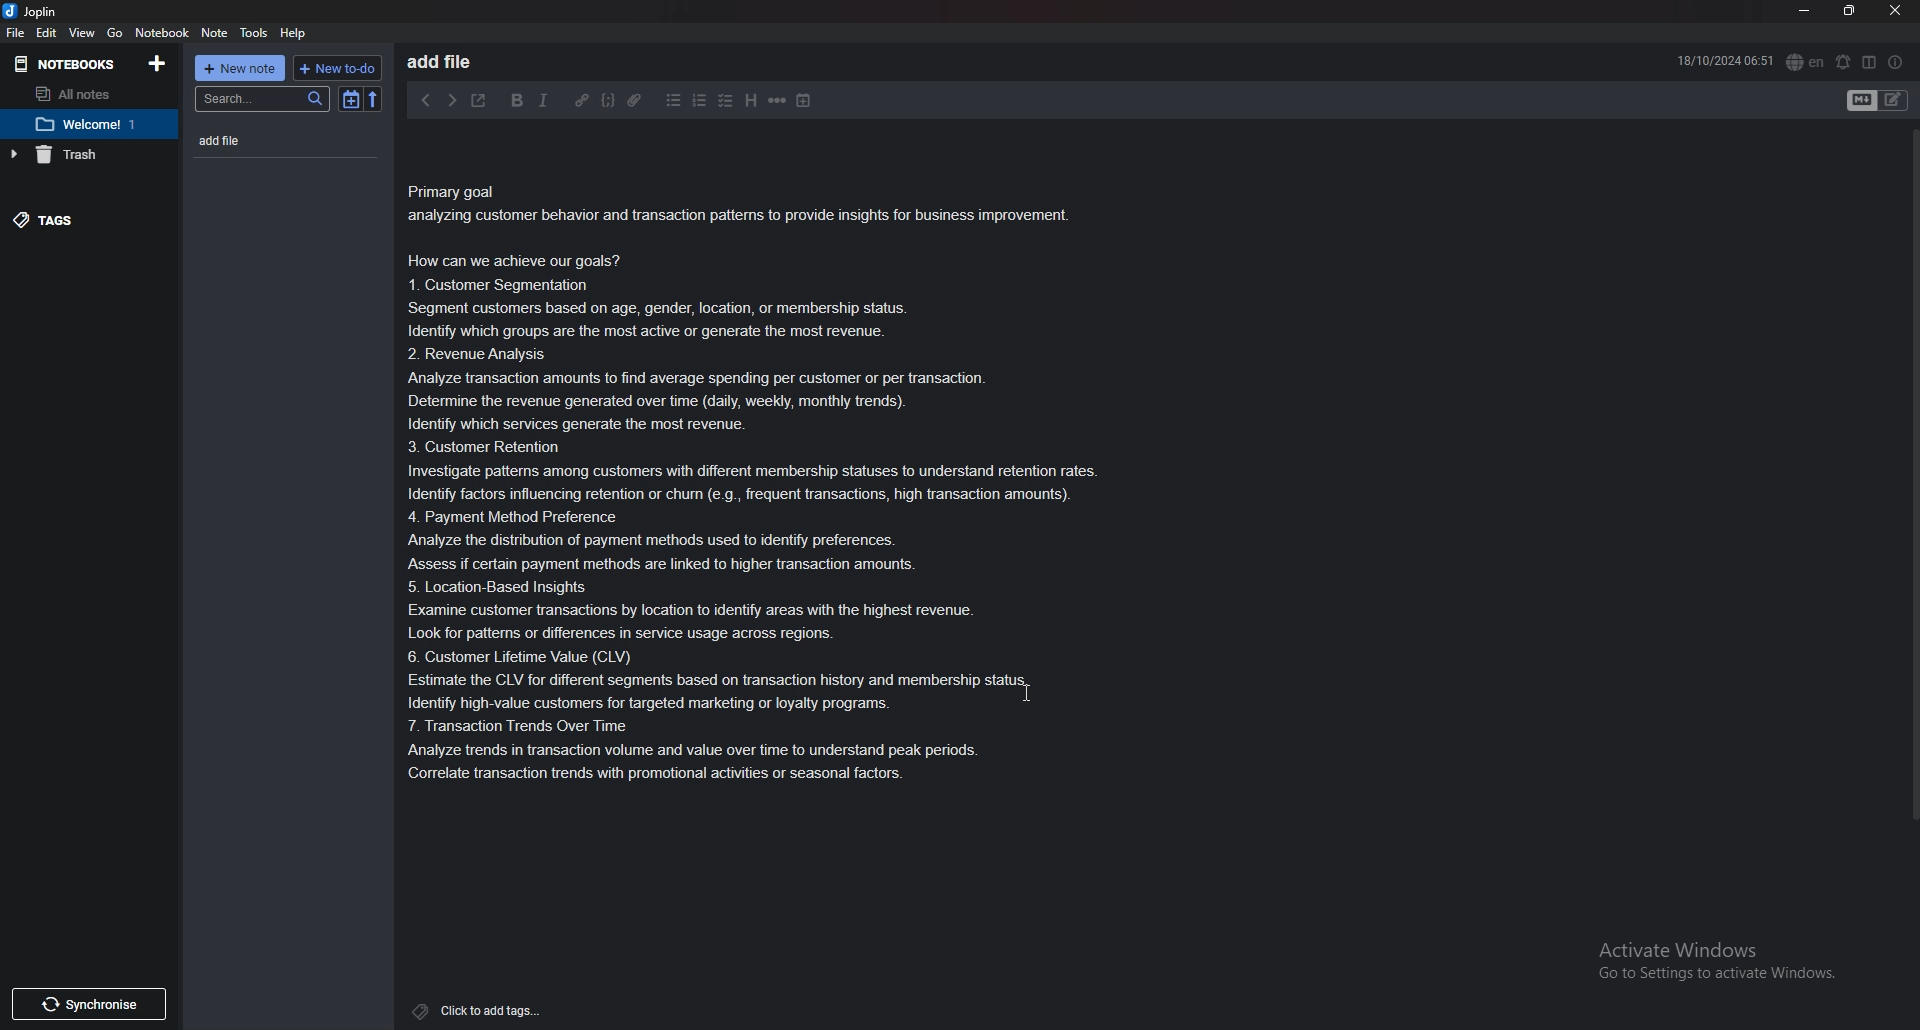 Image resolution: width=1920 pixels, height=1030 pixels. What do you see at coordinates (216, 33) in the screenshot?
I see `Note` at bounding box center [216, 33].